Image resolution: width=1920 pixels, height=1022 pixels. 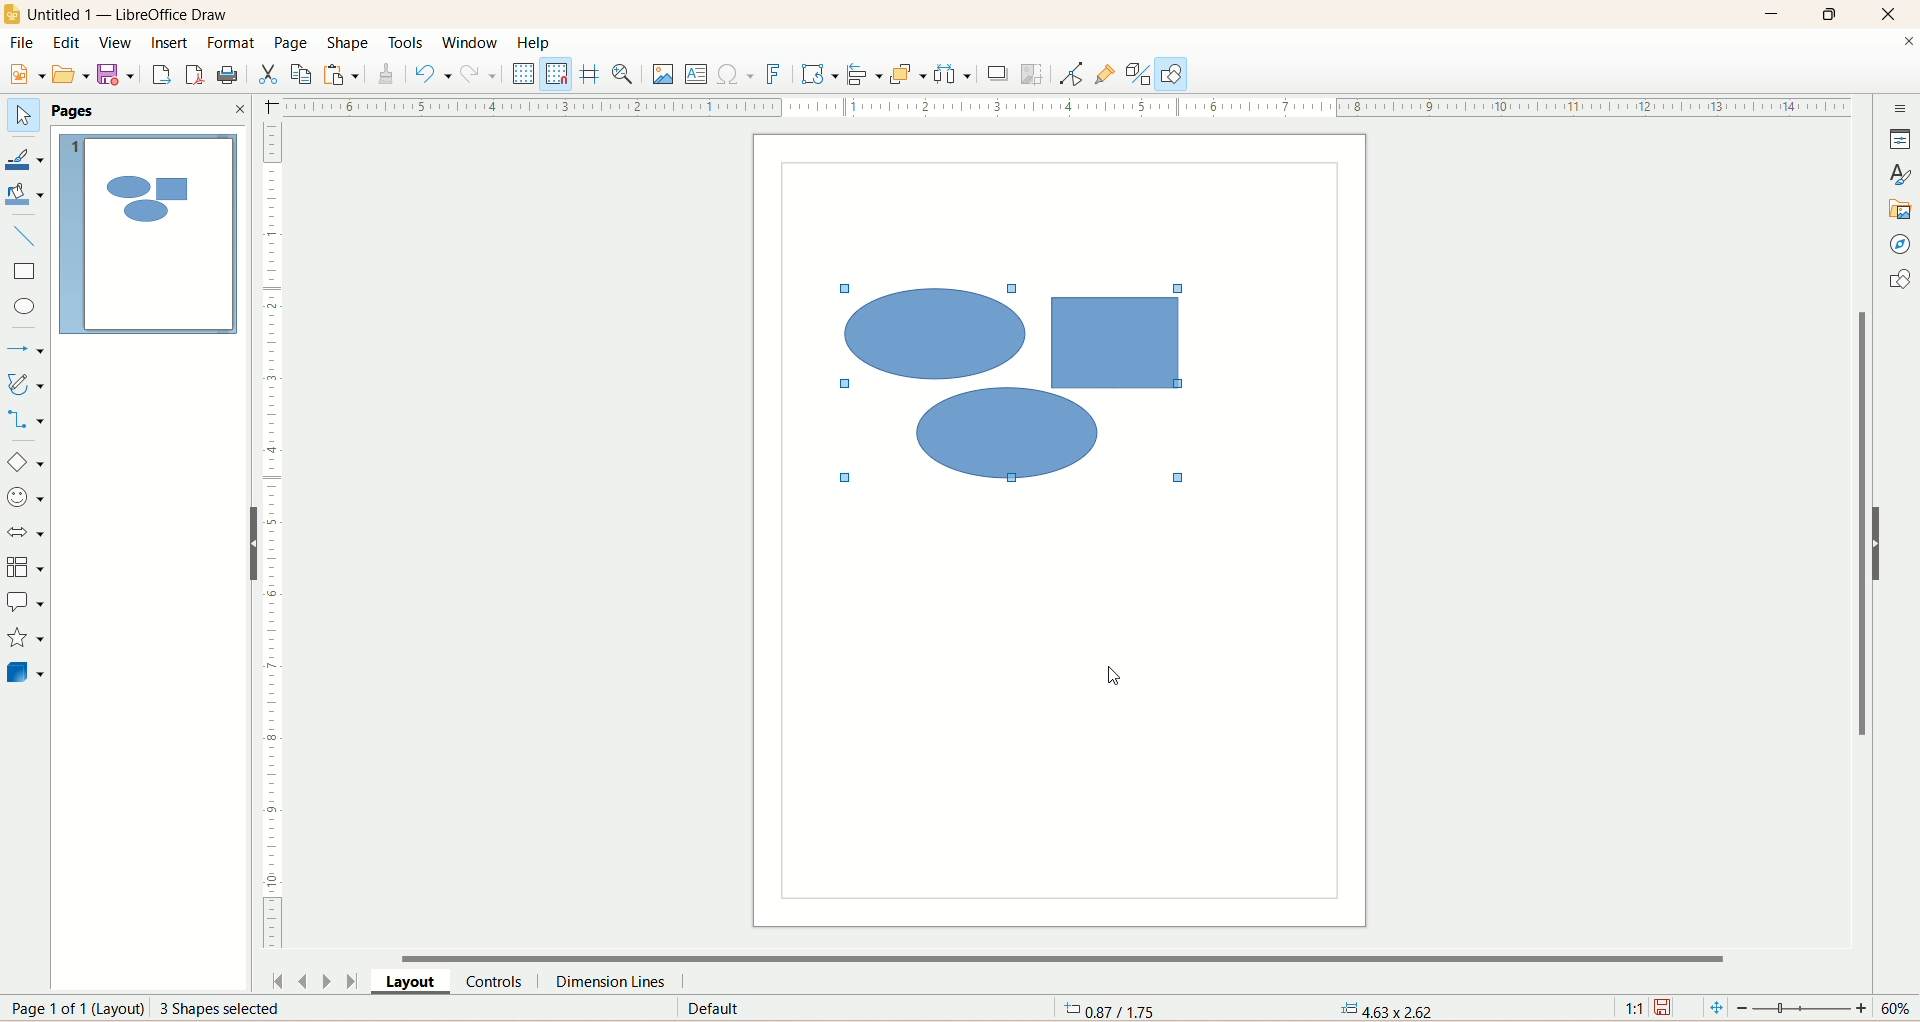 What do you see at coordinates (1839, 13) in the screenshot?
I see `maximize` at bounding box center [1839, 13].